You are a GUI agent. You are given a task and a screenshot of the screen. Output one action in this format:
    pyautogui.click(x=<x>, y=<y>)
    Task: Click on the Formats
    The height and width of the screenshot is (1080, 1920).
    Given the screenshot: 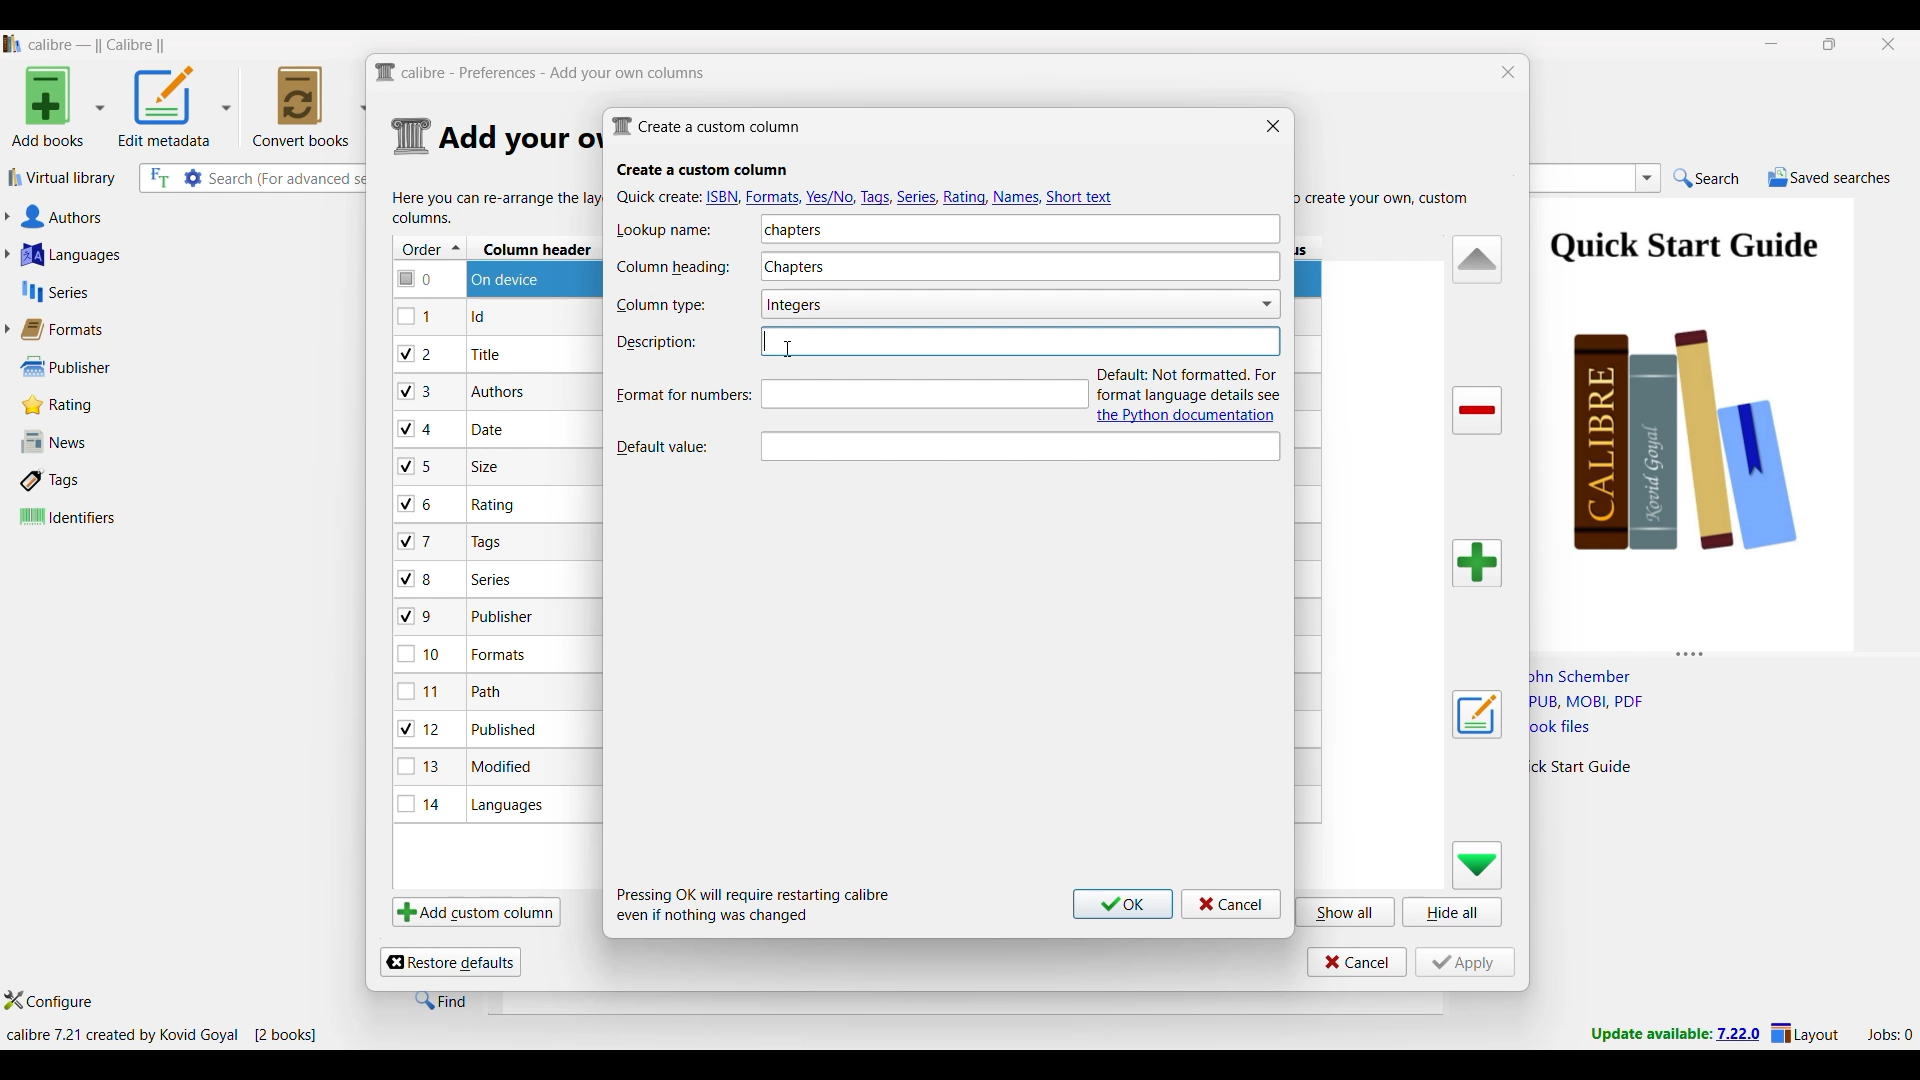 What is the action you would take?
    pyautogui.click(x=71, y=329)
    